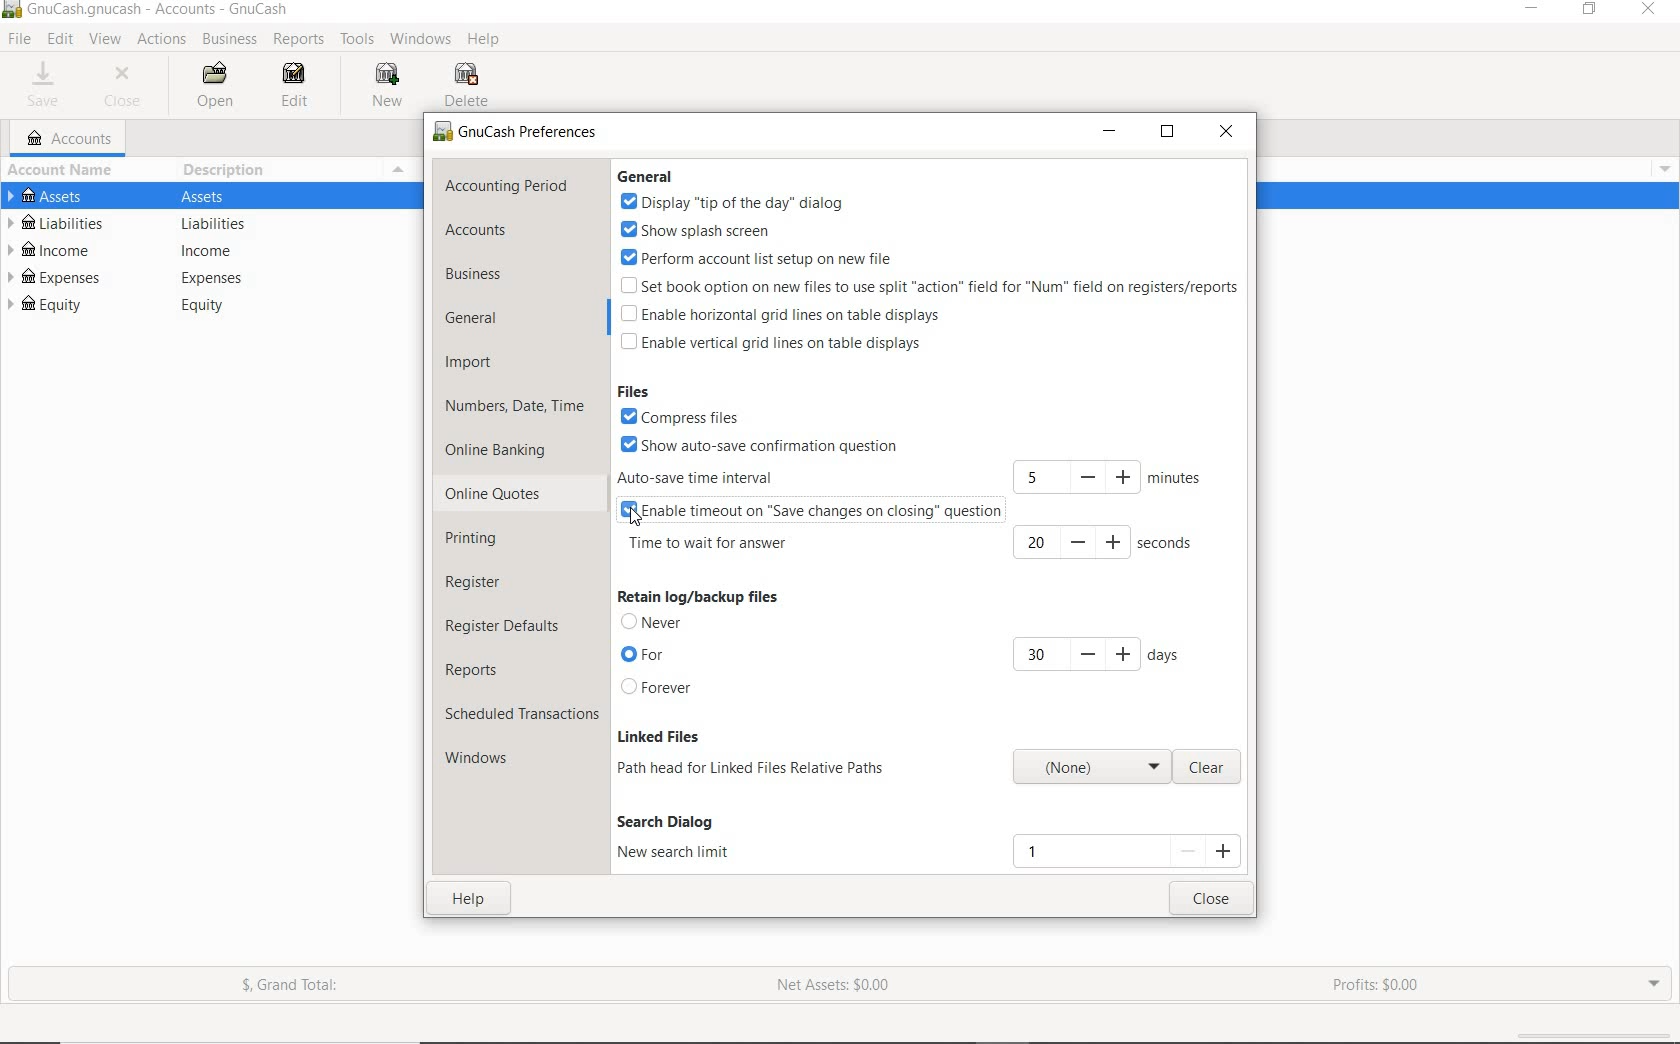 The image size is (1680, 1044). Describe the element at coordinates (1377, 987) in the screenshot. I see `PROFITS` at that location.